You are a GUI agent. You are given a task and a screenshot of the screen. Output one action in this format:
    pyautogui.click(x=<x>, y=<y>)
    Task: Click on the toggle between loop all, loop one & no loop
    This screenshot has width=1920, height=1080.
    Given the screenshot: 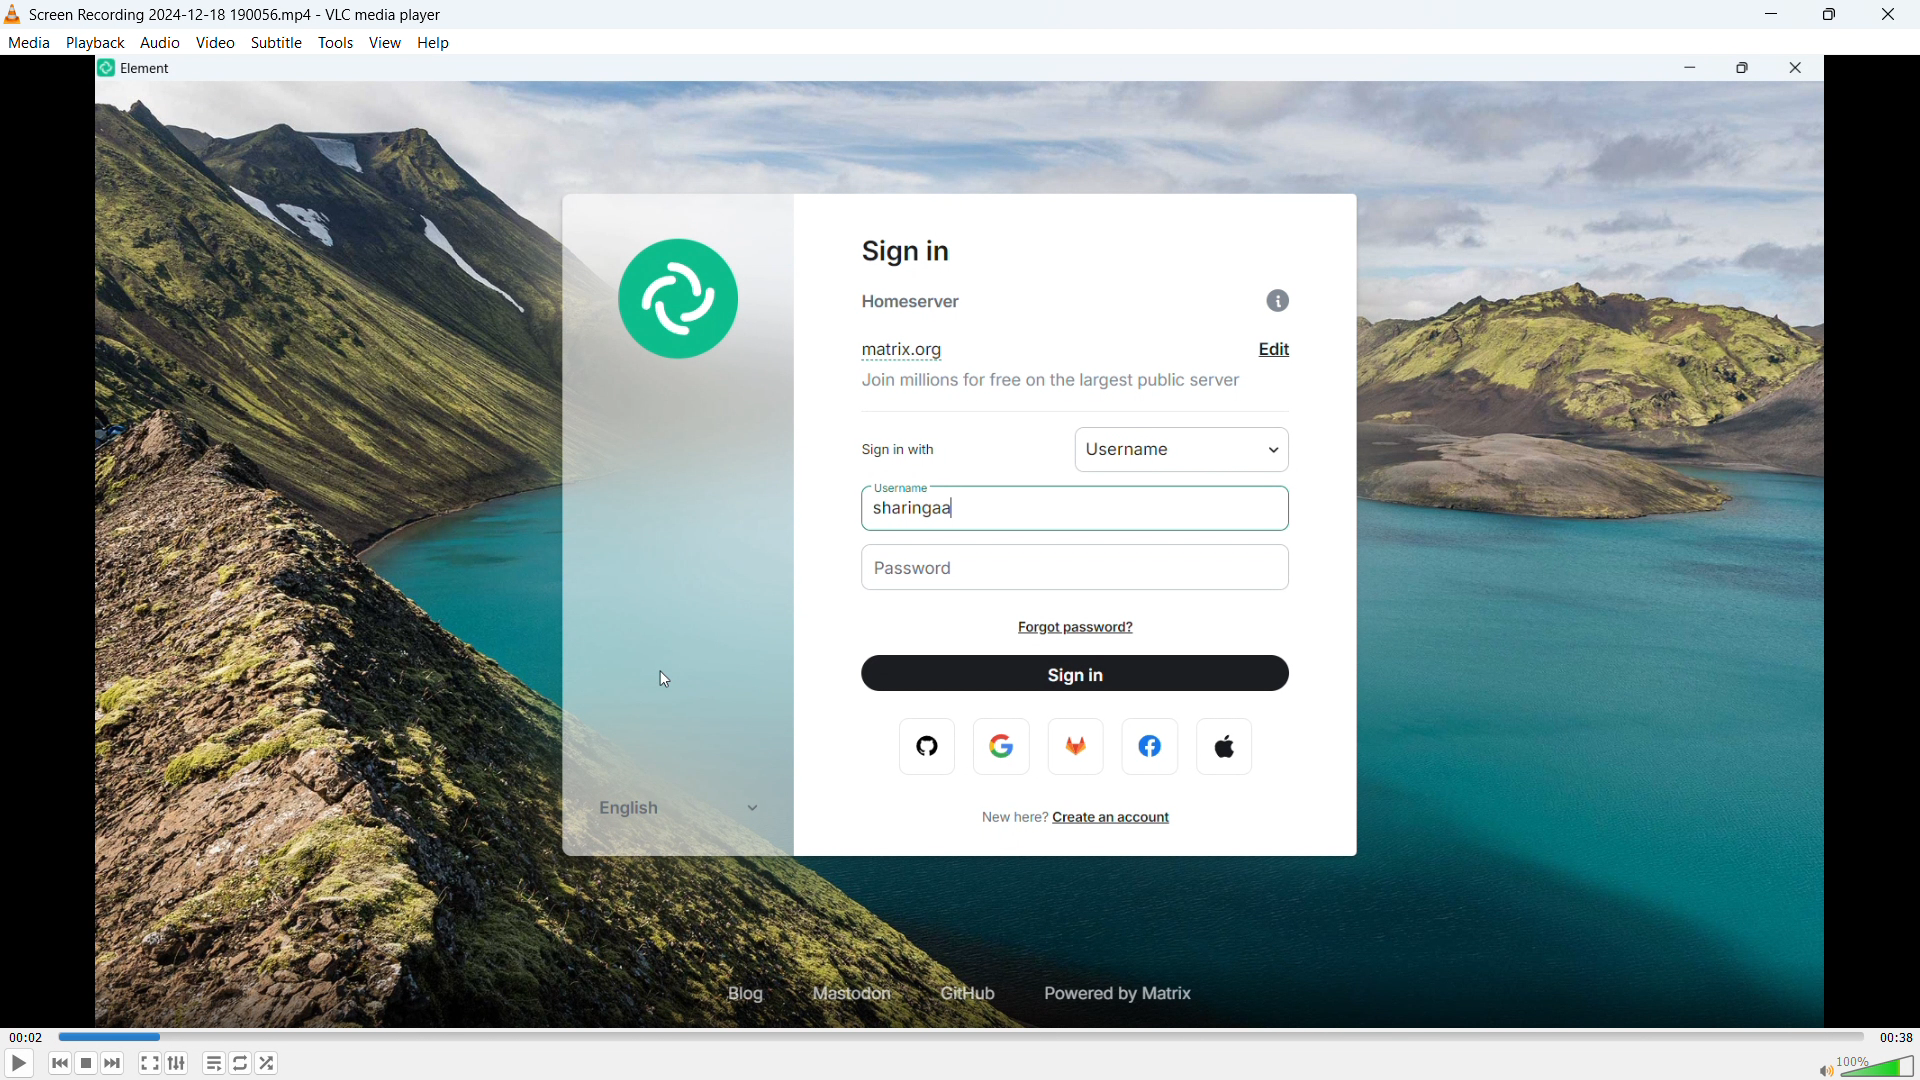 What is the action you would take?
    pyautogui.click(x=240, y=1063)
    